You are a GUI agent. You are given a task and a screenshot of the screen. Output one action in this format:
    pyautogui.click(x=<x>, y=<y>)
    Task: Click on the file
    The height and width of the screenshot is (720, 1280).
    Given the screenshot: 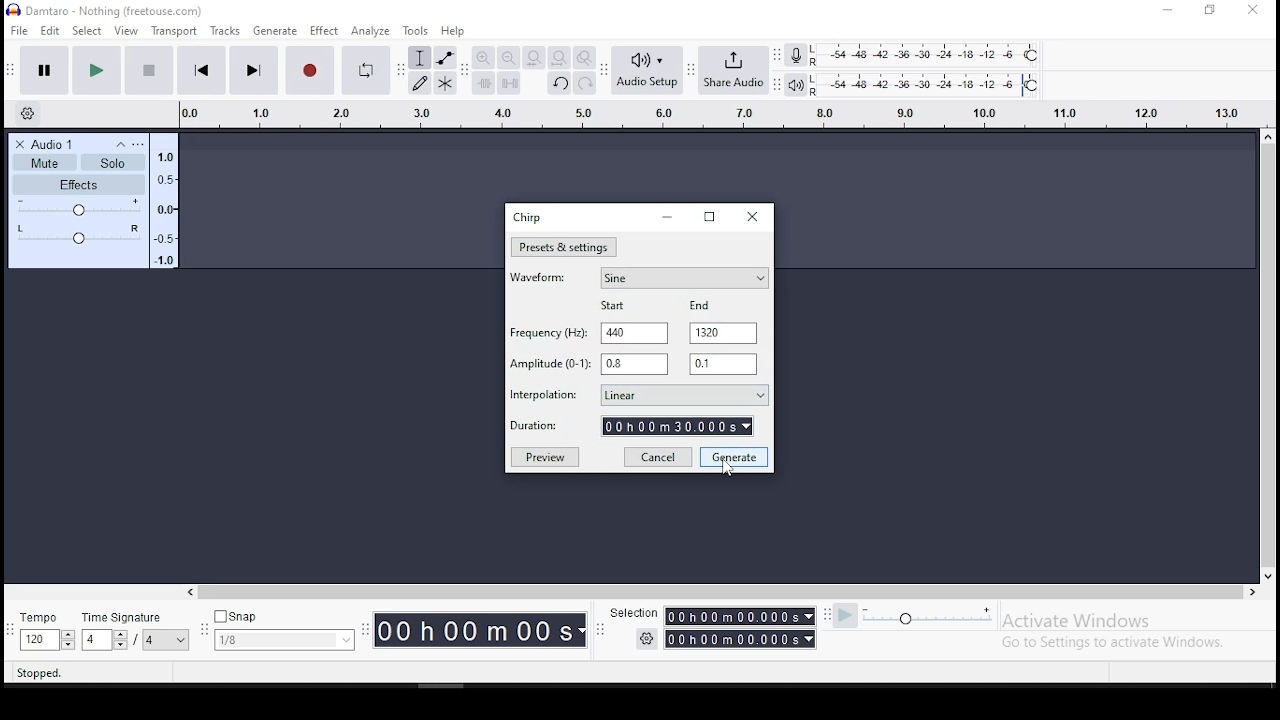 What is the action you would take?
    pyautogui.click(x=19, y=31)
    